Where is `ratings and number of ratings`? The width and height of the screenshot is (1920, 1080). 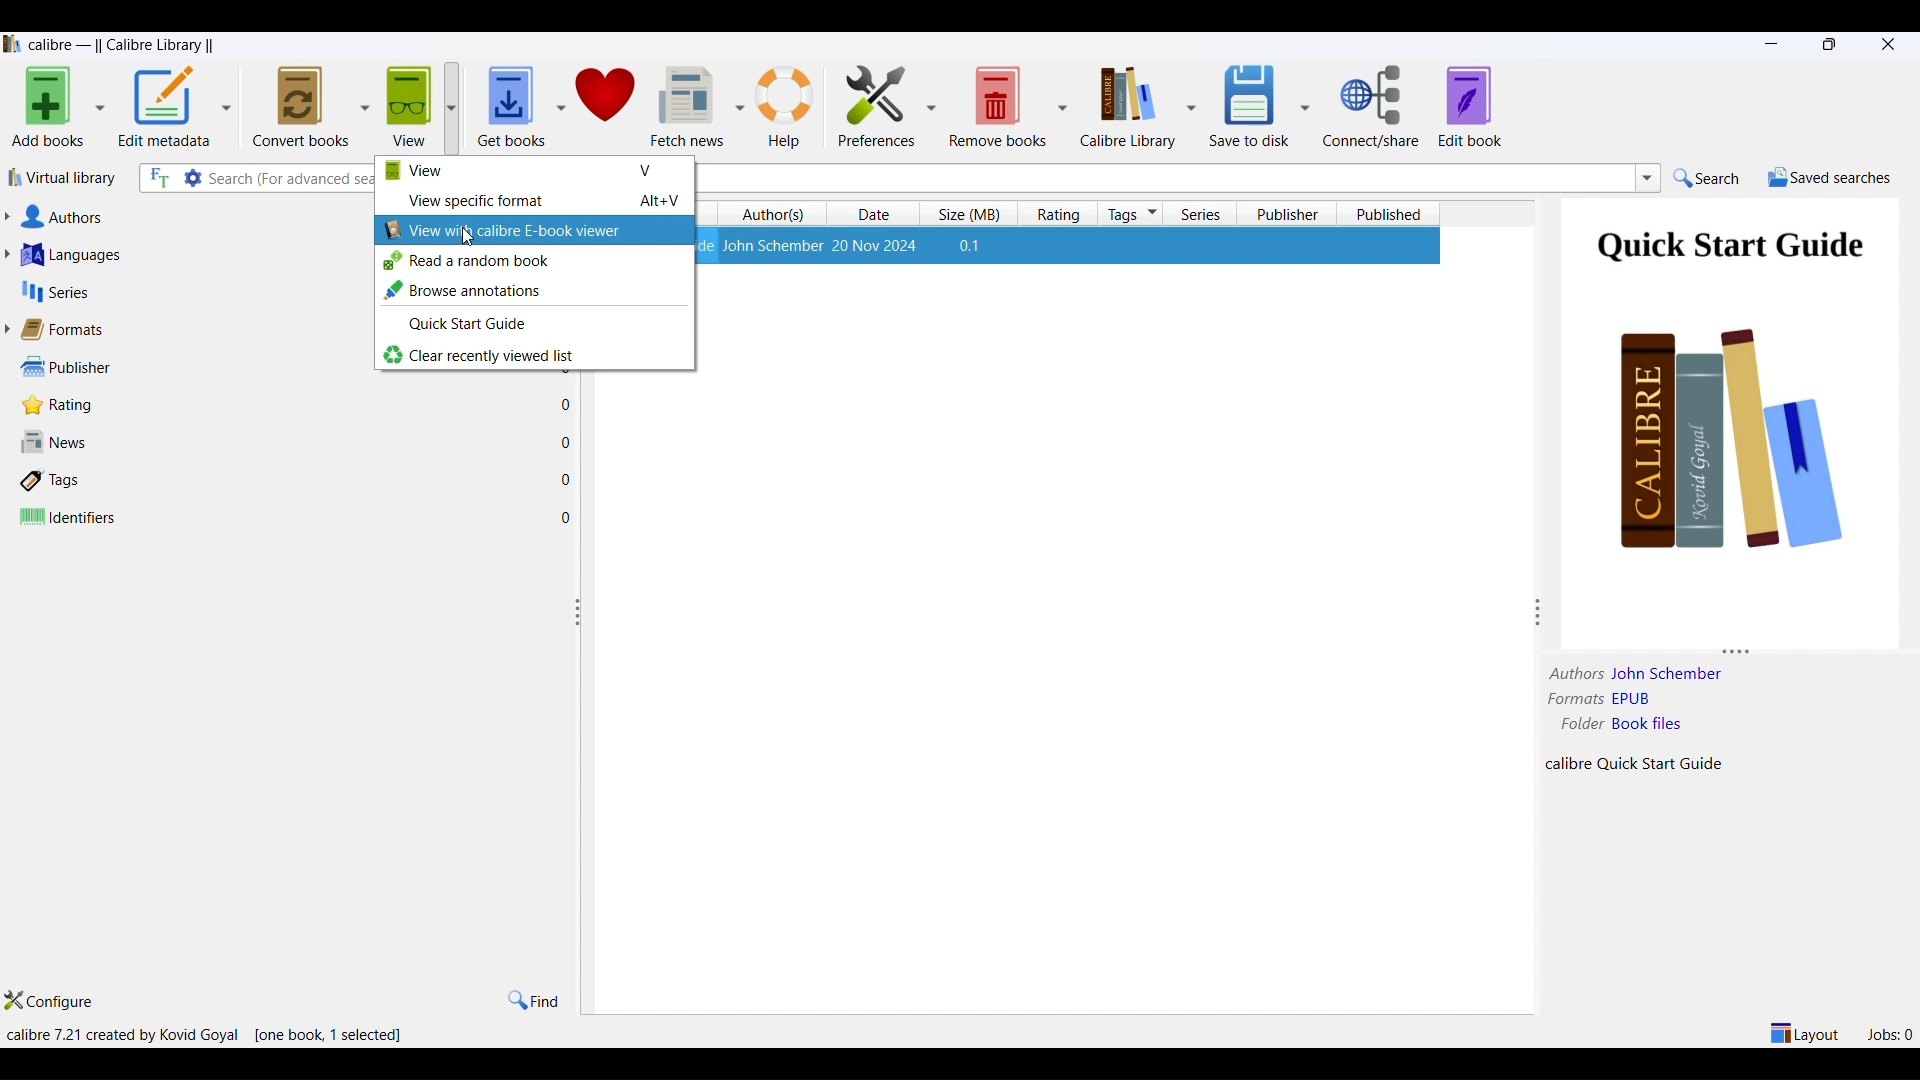
ratings and number of ratings is located at coordinates (299, 405).